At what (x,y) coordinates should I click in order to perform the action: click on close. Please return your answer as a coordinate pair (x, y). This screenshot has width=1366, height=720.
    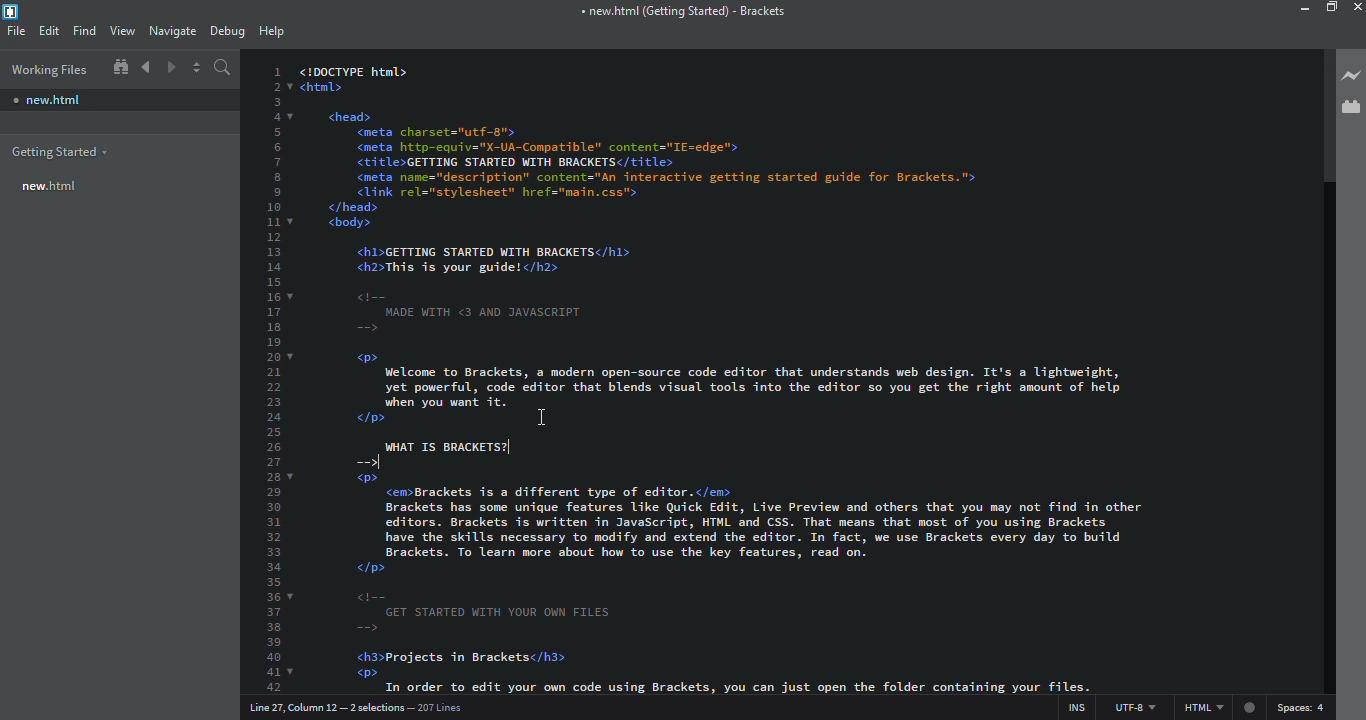
    Looking at the image, I should click on (1355, 9).